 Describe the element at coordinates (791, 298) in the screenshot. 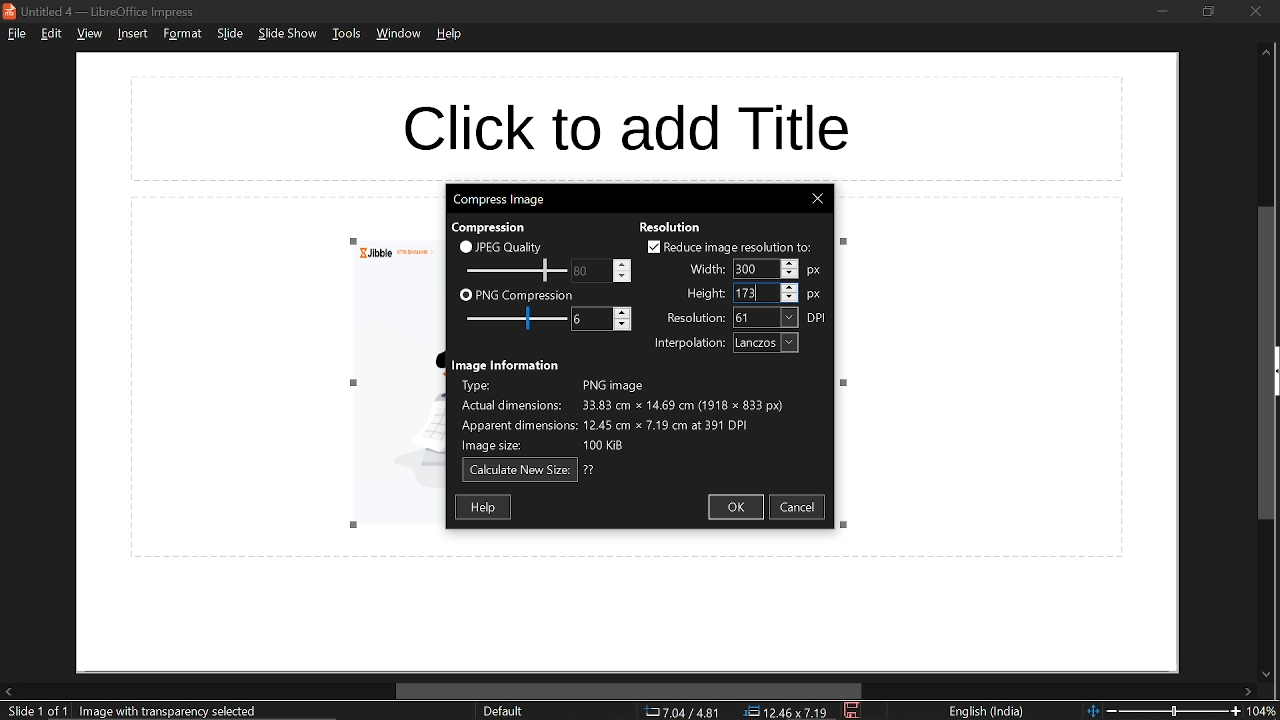

I see `Decrease ` at that location.